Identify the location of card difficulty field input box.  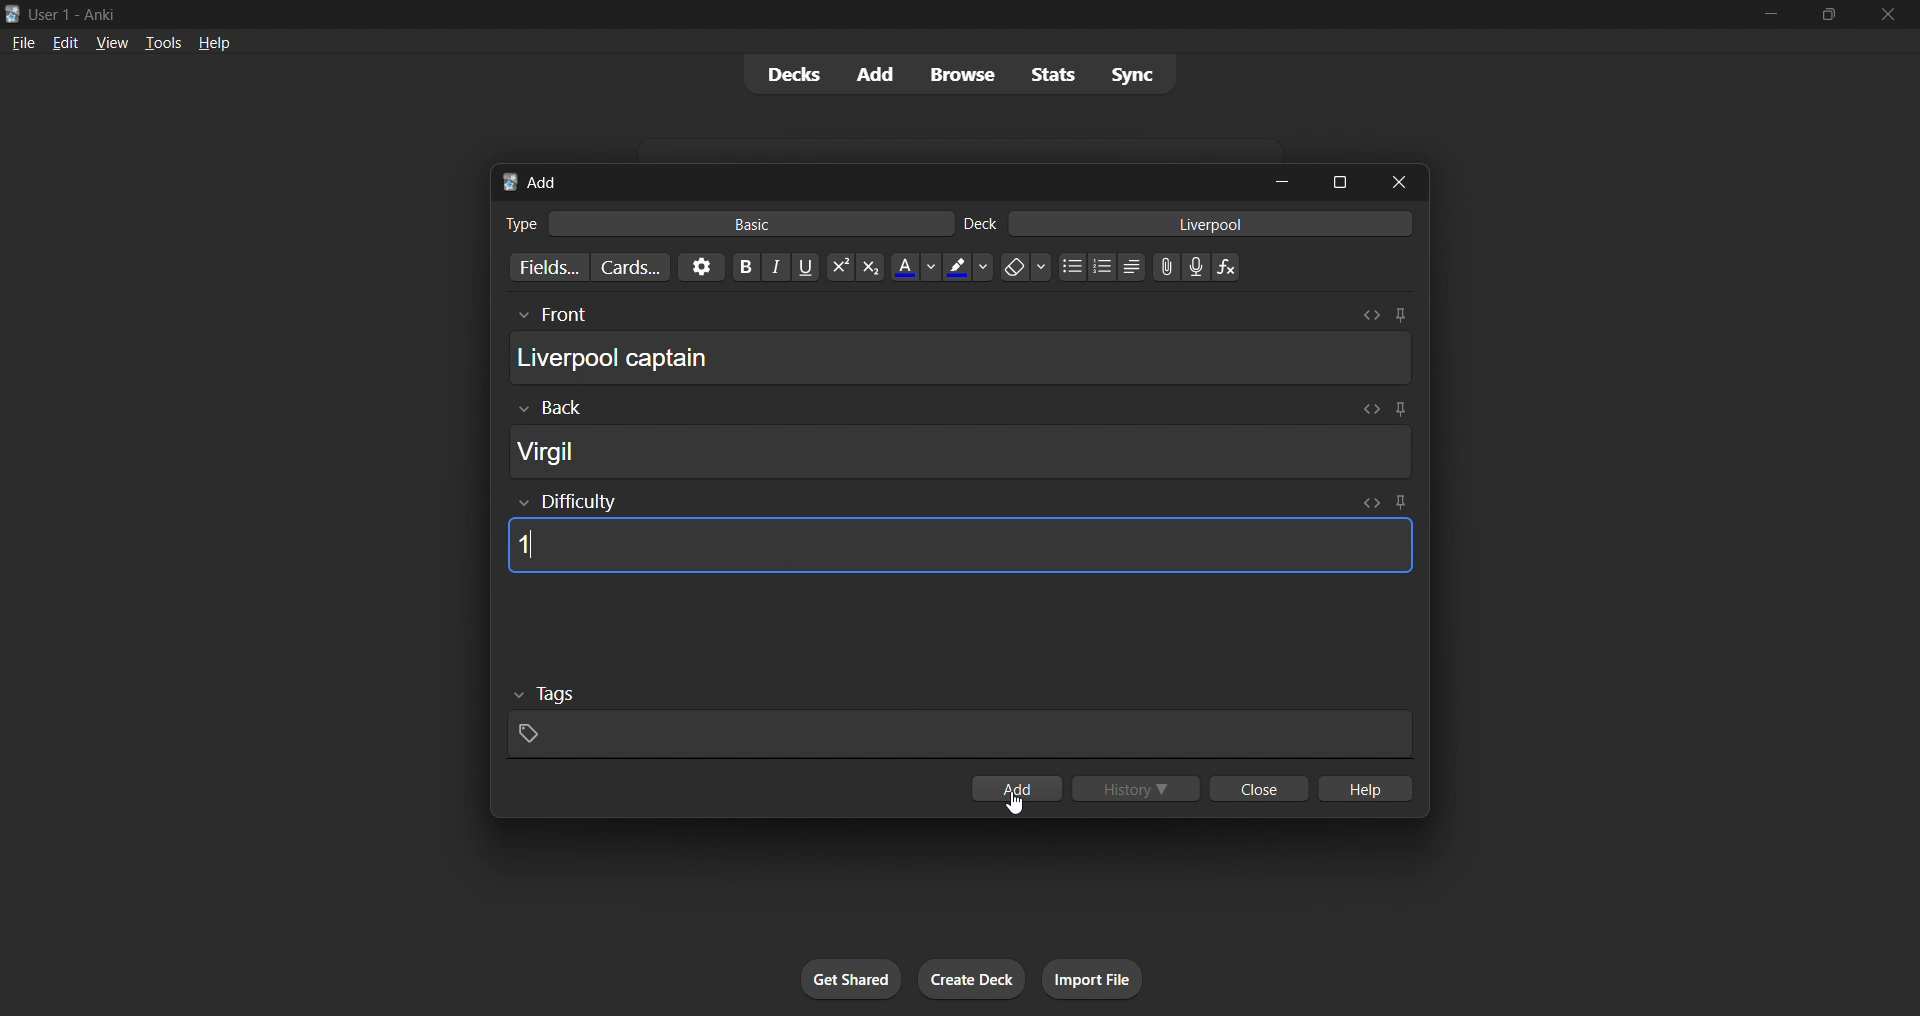
(960, 546).